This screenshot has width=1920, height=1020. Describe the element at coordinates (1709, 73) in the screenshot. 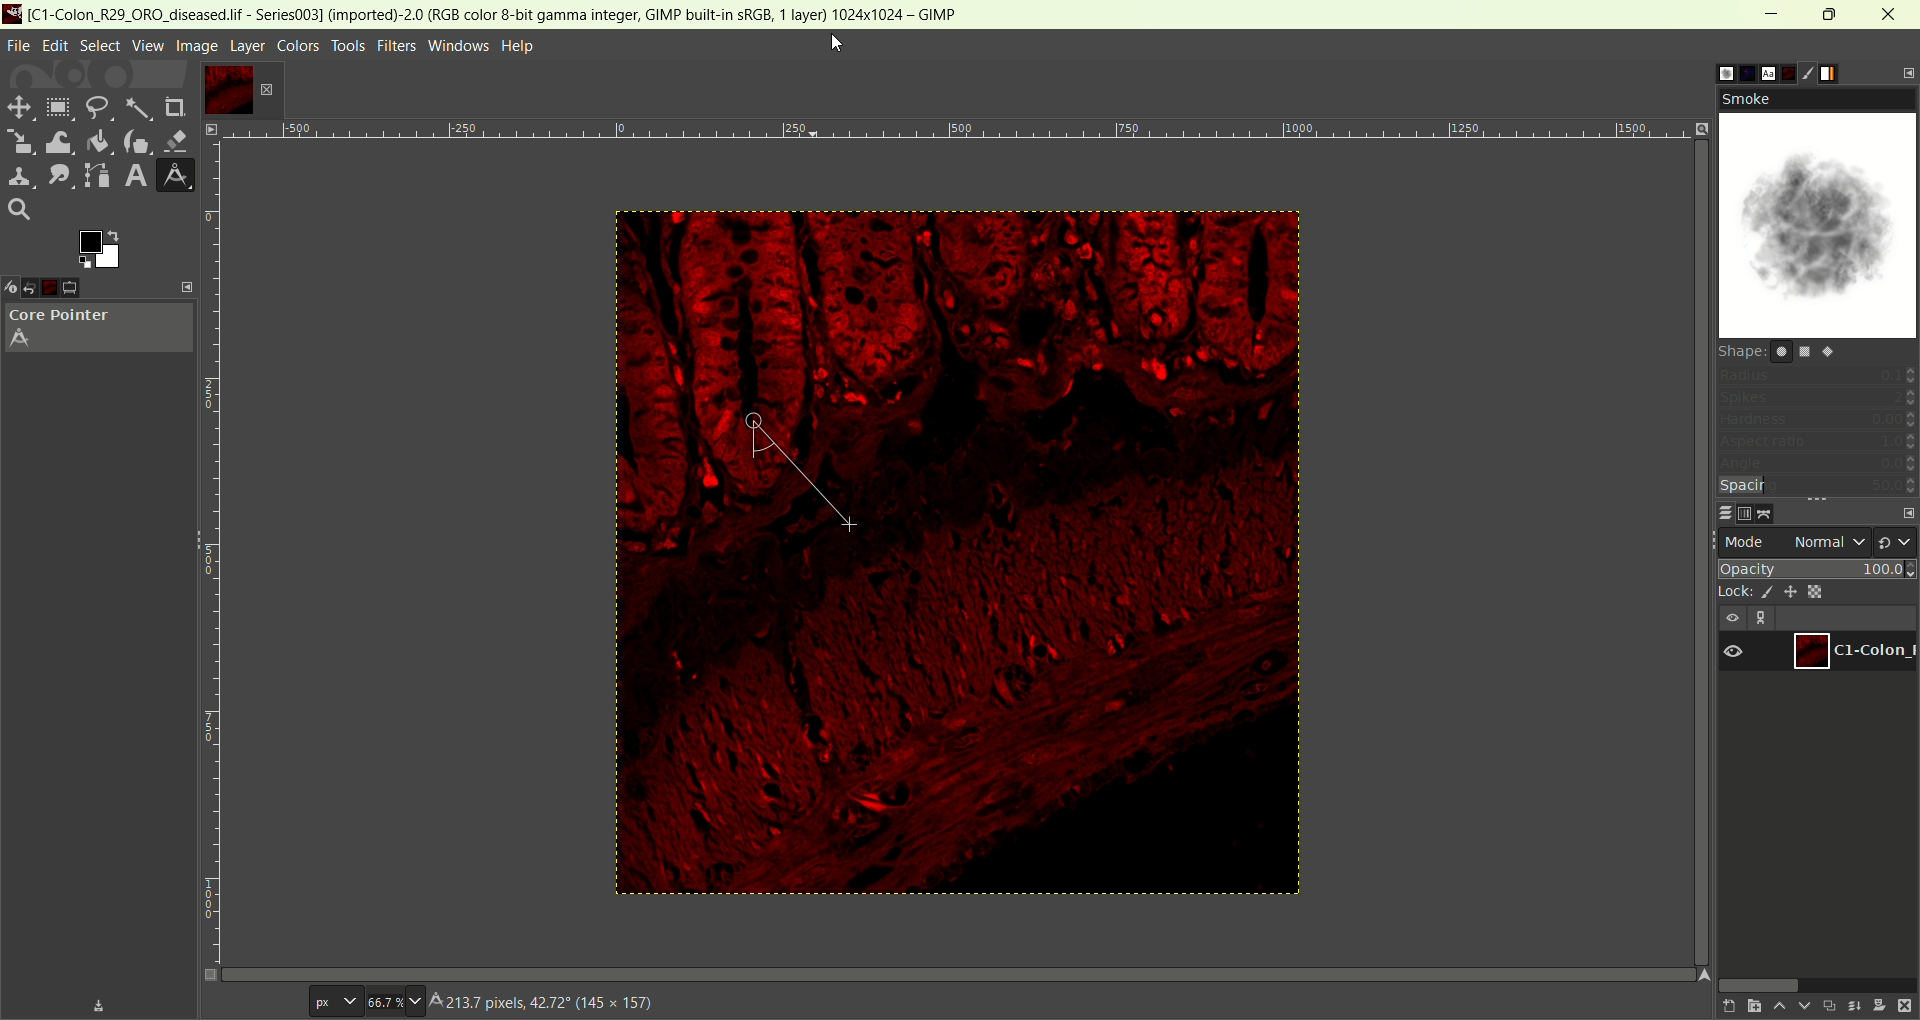

I see `brush` at that location.